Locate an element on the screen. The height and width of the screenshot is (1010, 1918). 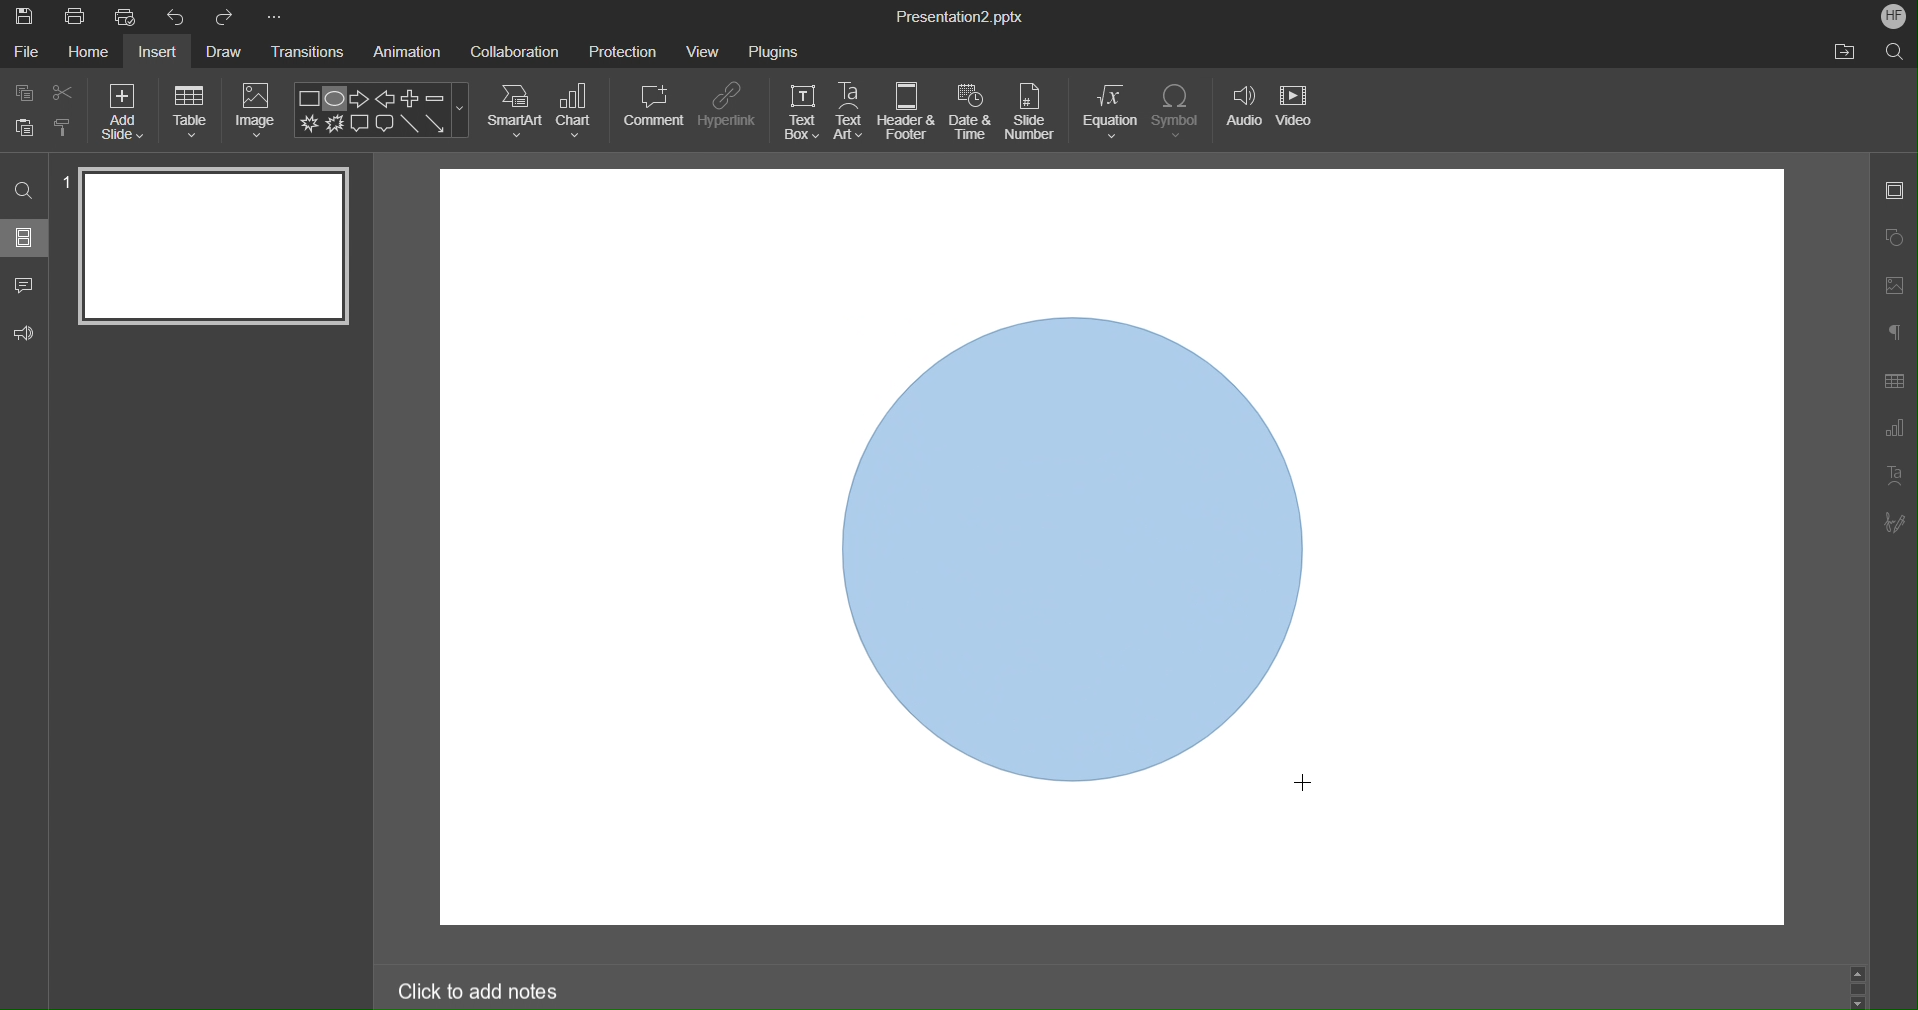
Signature is located at coordinates (1895, 524).